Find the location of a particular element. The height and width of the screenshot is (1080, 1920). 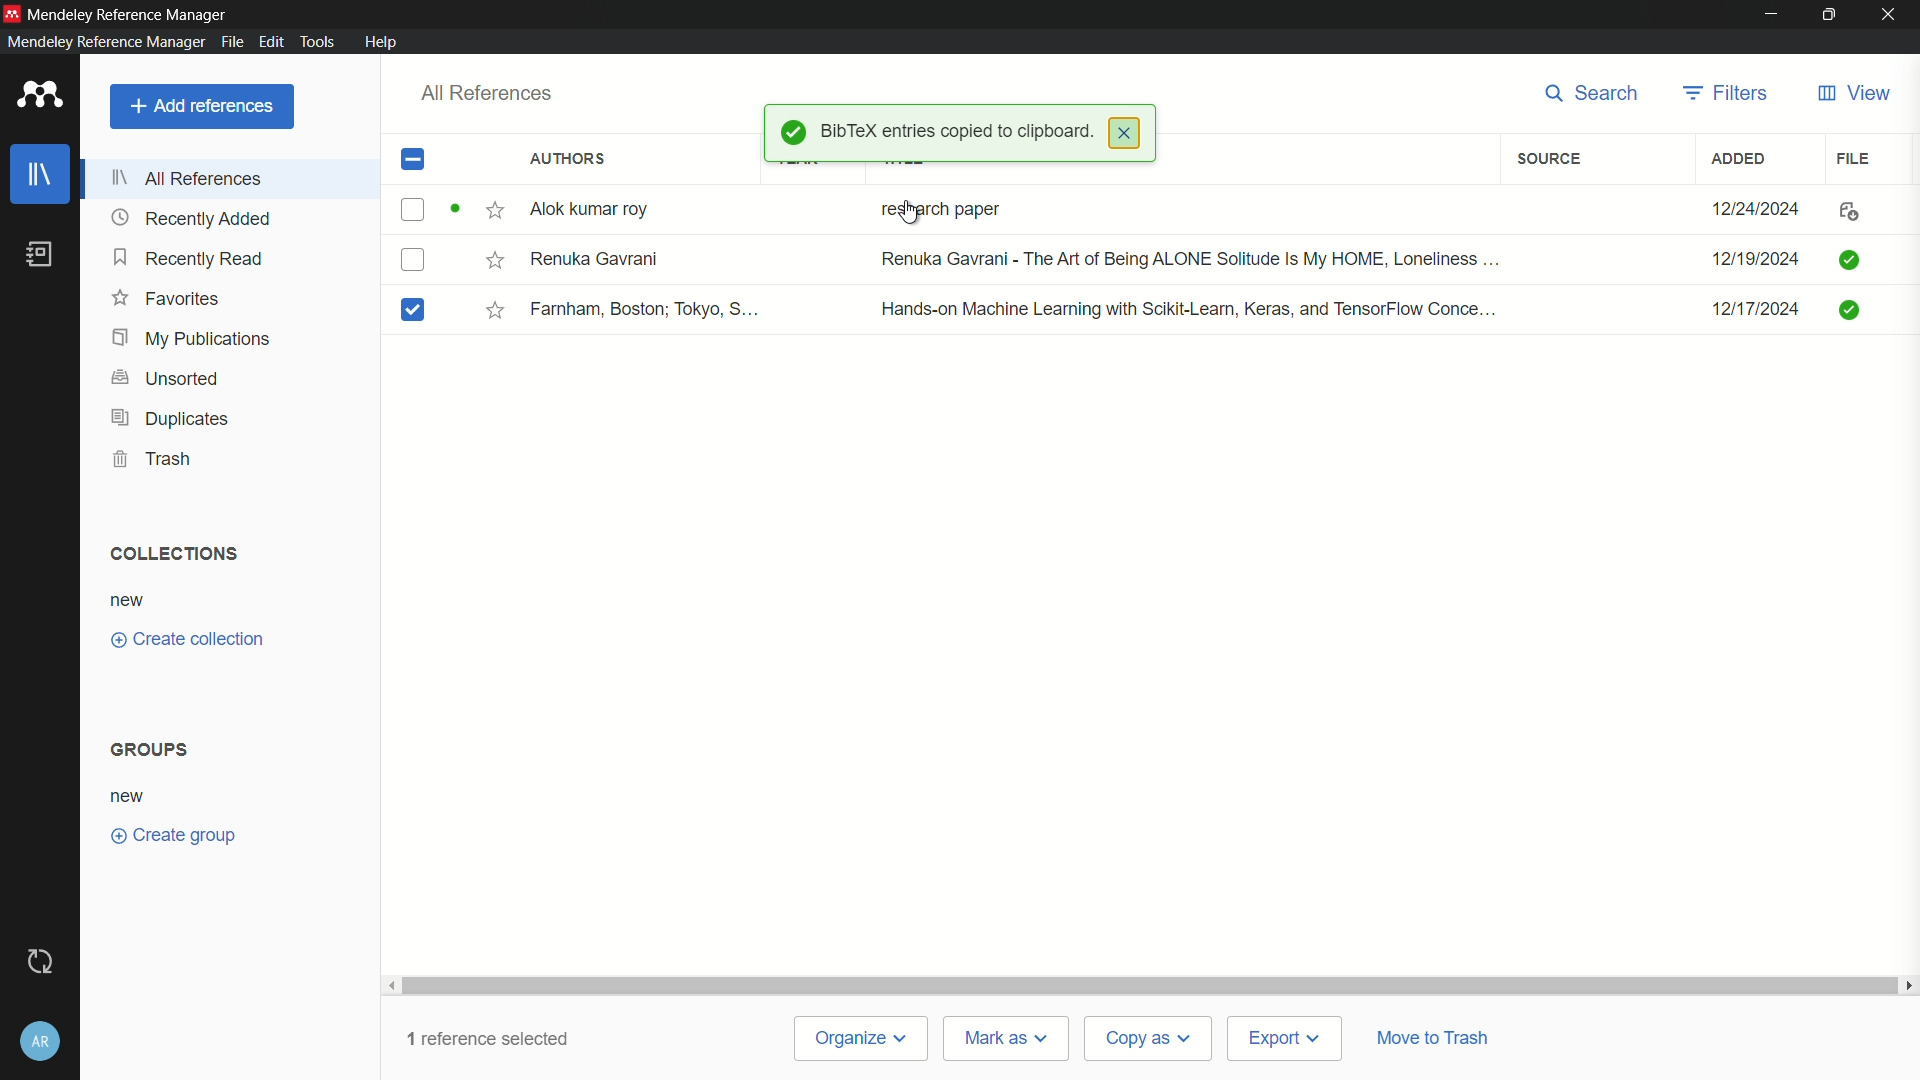

maximize is located at coordinates (1825, 14).